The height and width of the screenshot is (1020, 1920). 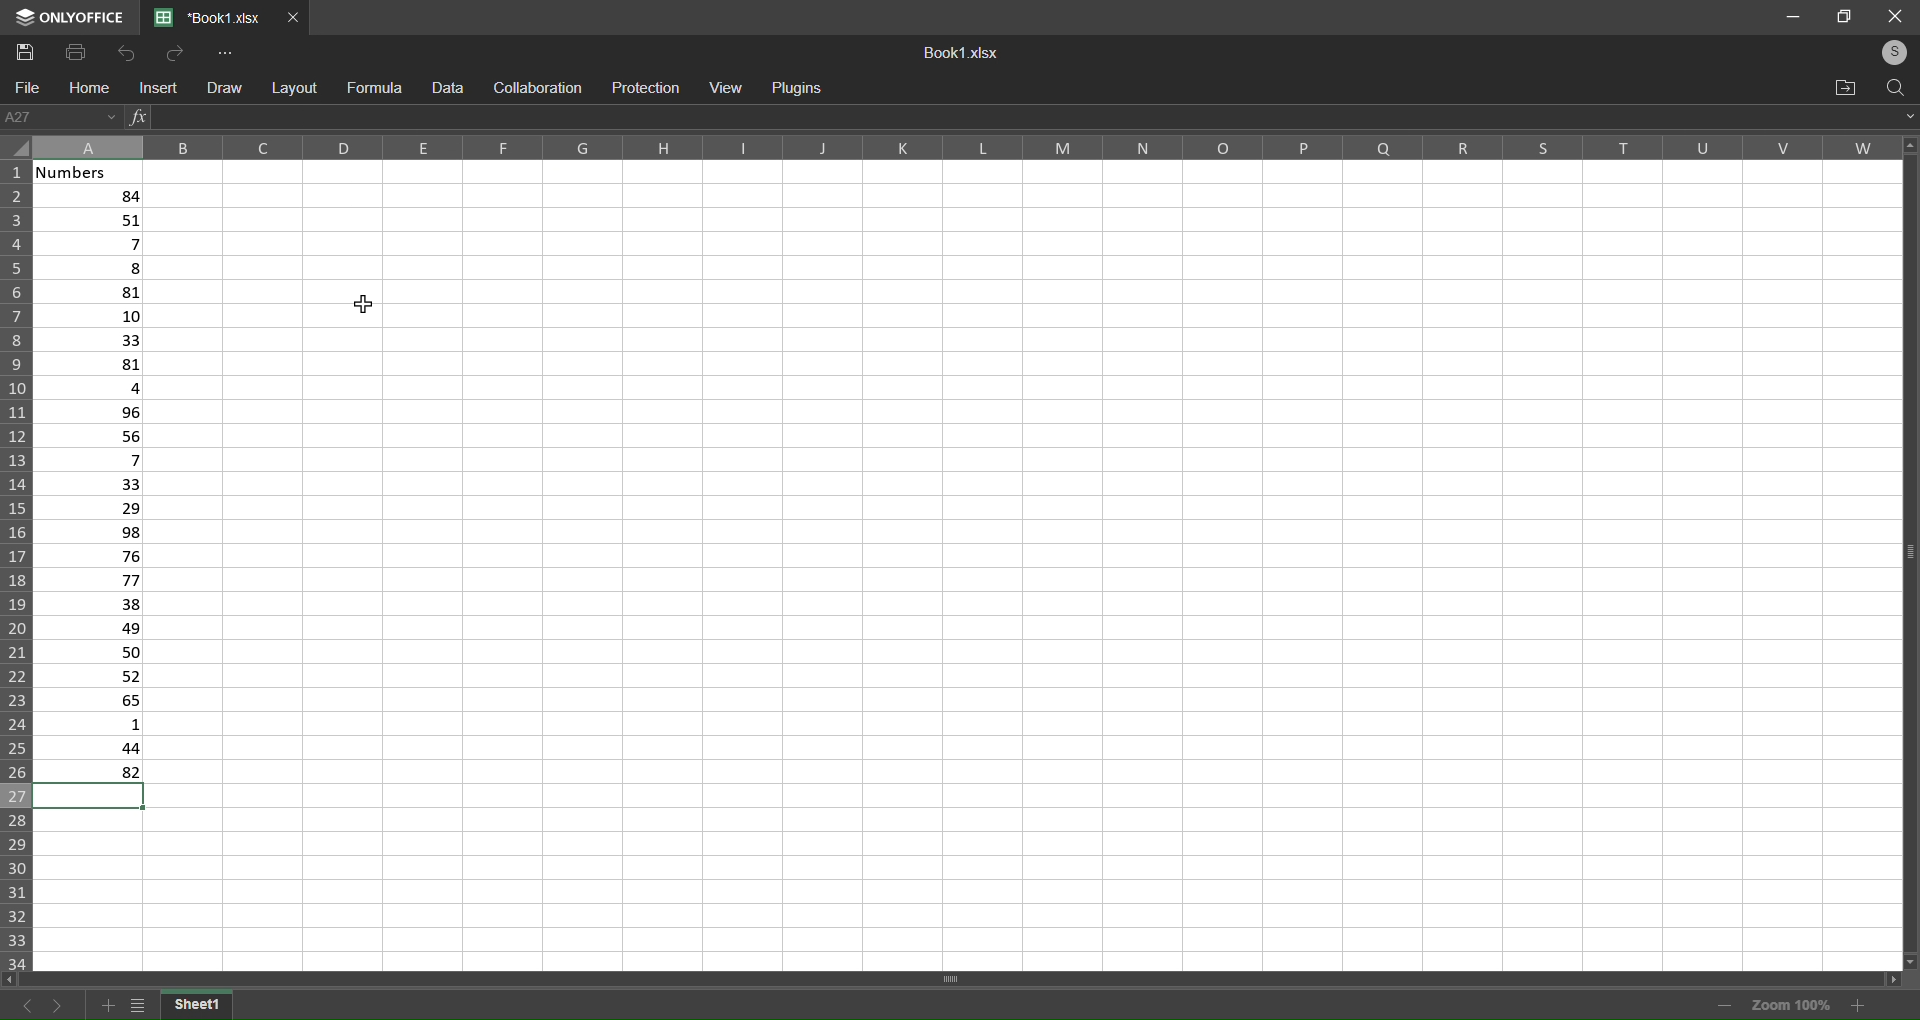 I want to click on *Book1.xlsx, so click(x=210, y=18).